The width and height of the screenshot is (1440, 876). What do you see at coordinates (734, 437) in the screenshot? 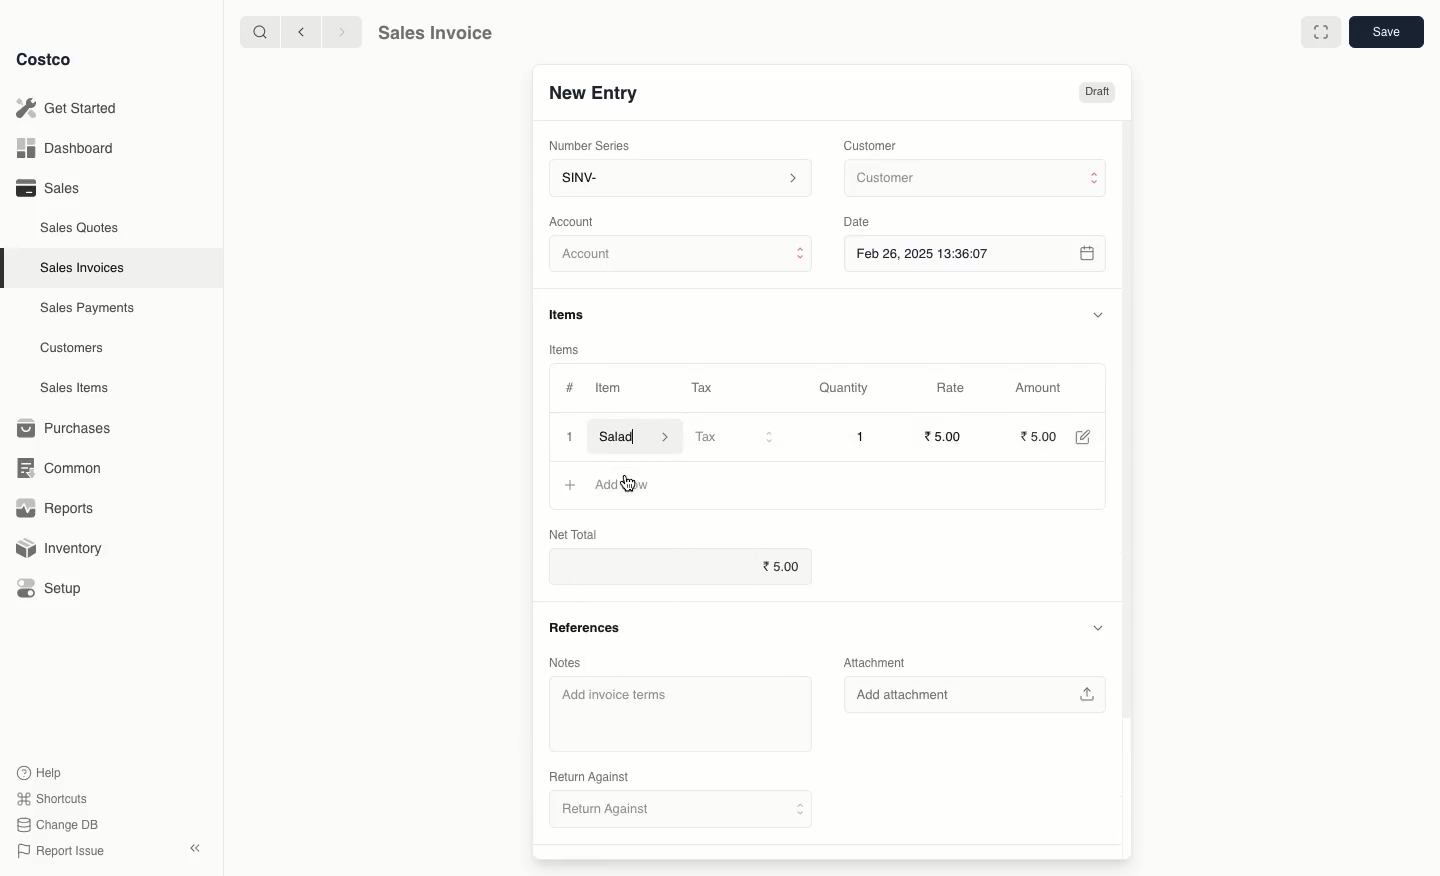
I see `Tax` at bounding box center [734, 437].